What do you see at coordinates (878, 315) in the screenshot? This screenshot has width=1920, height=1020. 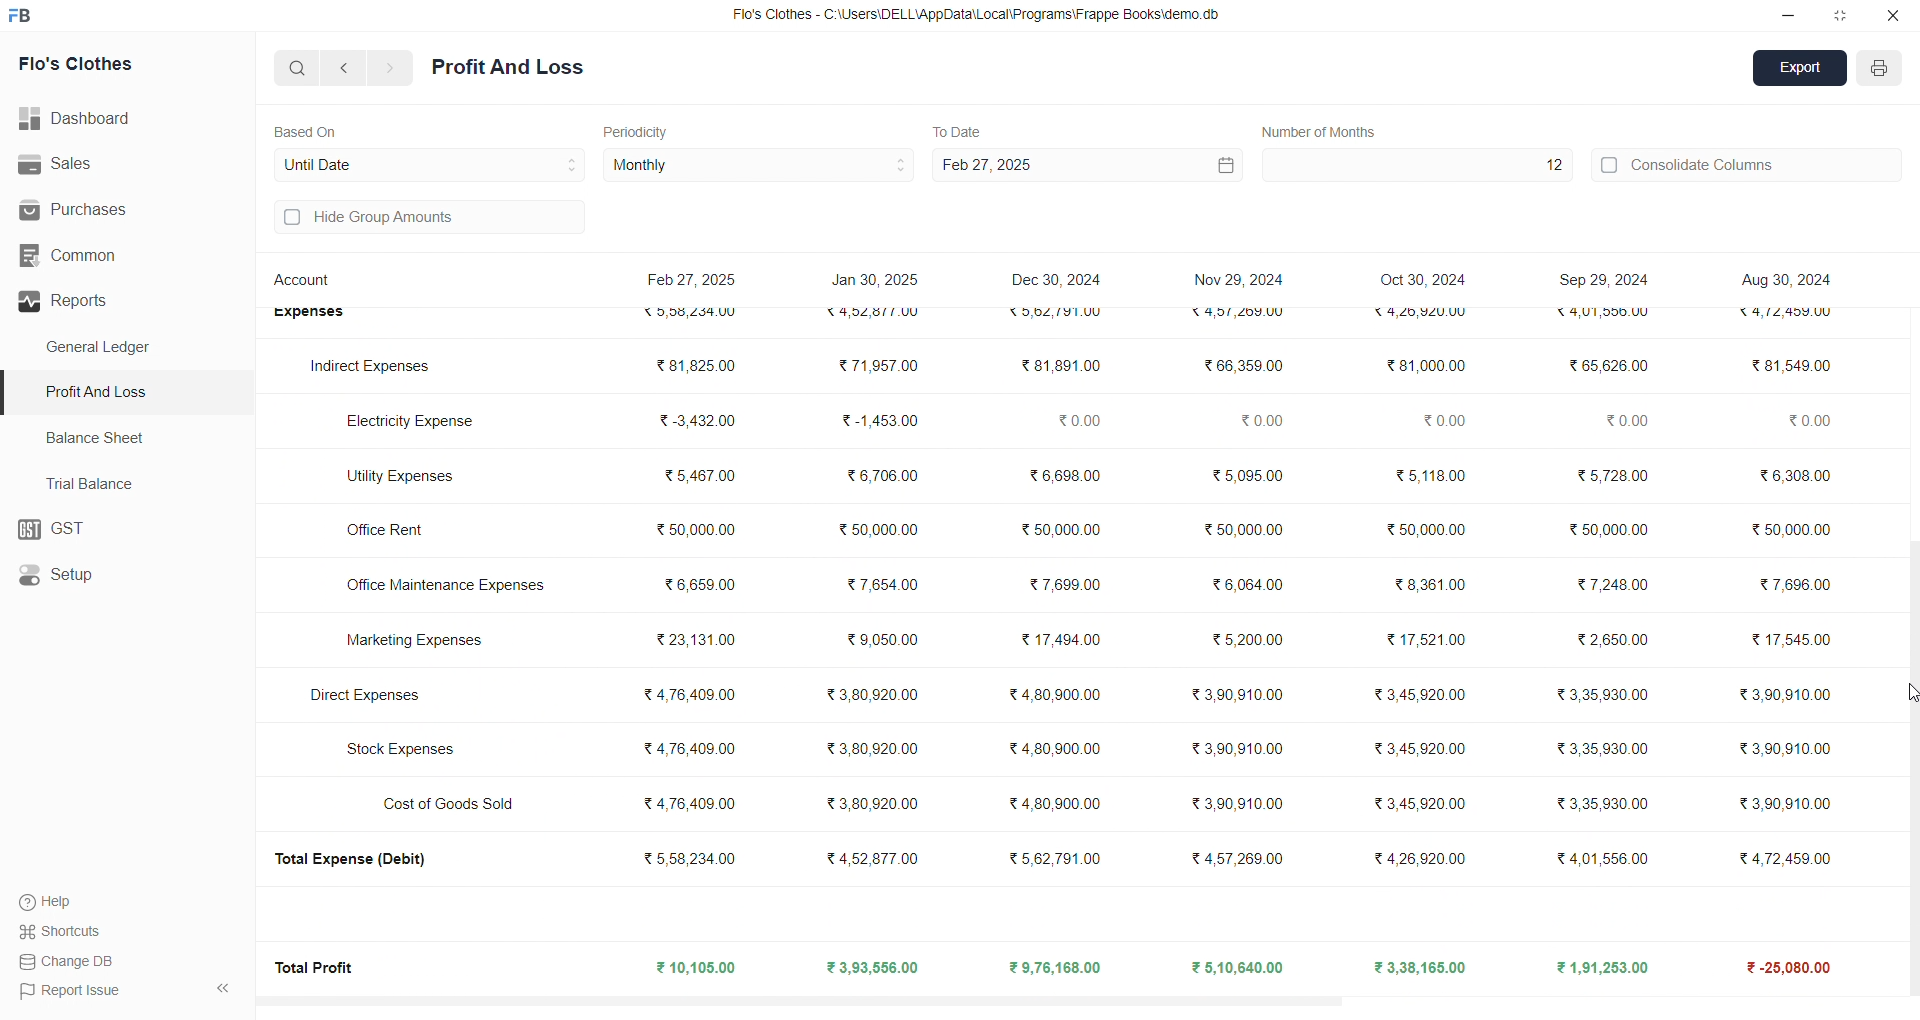 I see `₹4,52,877.00` at bounding box center [878, 315].